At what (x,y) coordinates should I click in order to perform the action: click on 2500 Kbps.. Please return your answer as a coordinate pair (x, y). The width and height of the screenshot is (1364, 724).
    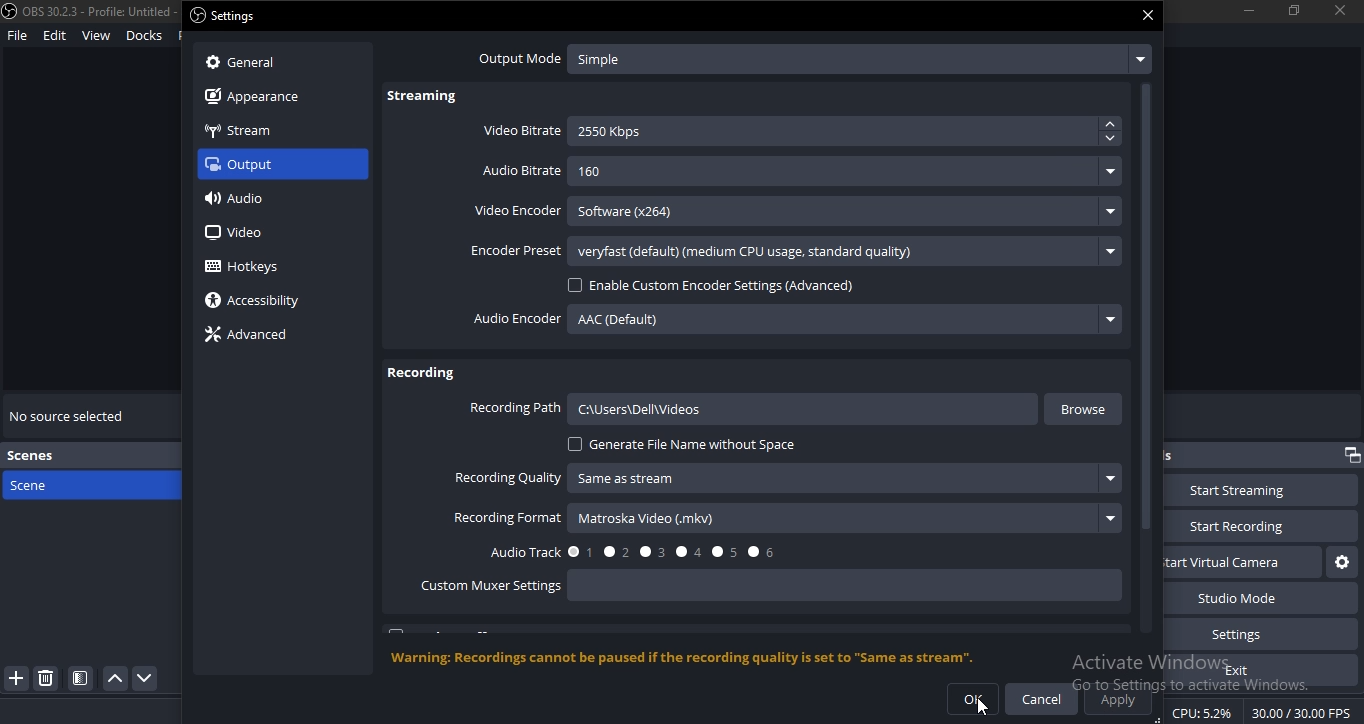
    Looking at the image, I should click on (835, 130).